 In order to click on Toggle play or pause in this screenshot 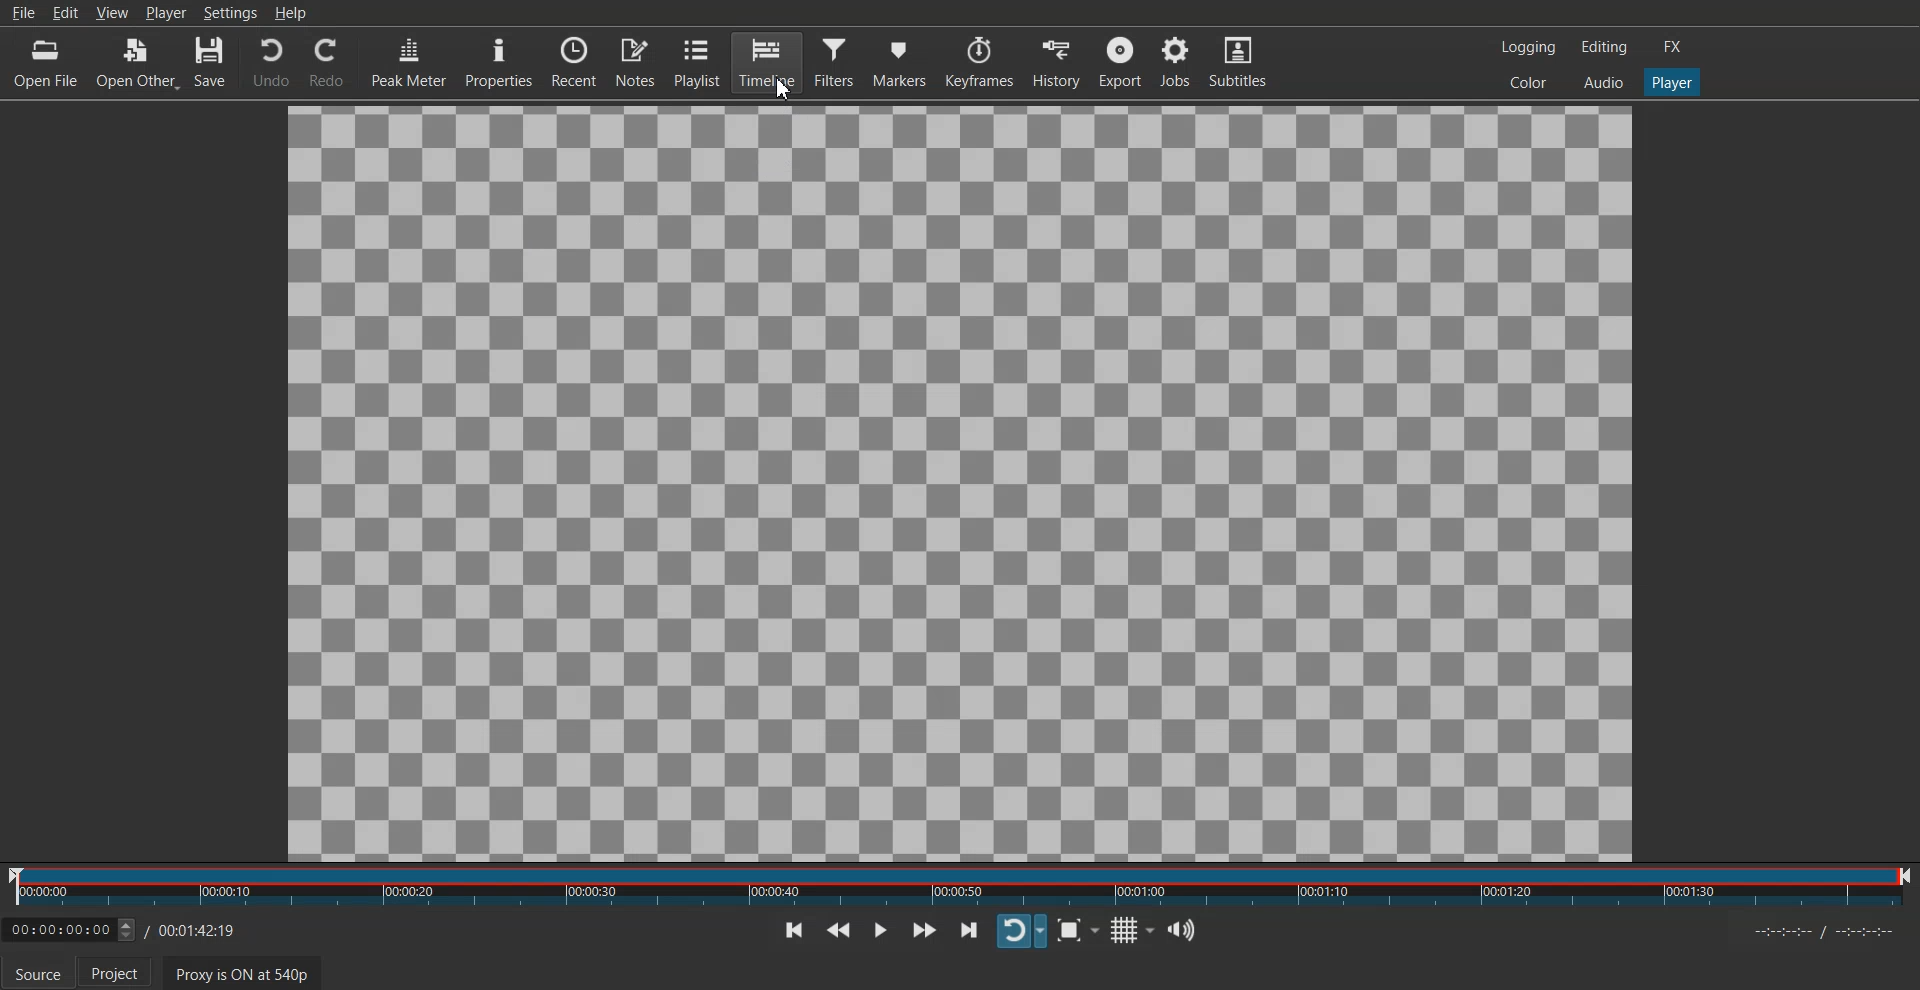, I will do `click(881, 930)`.